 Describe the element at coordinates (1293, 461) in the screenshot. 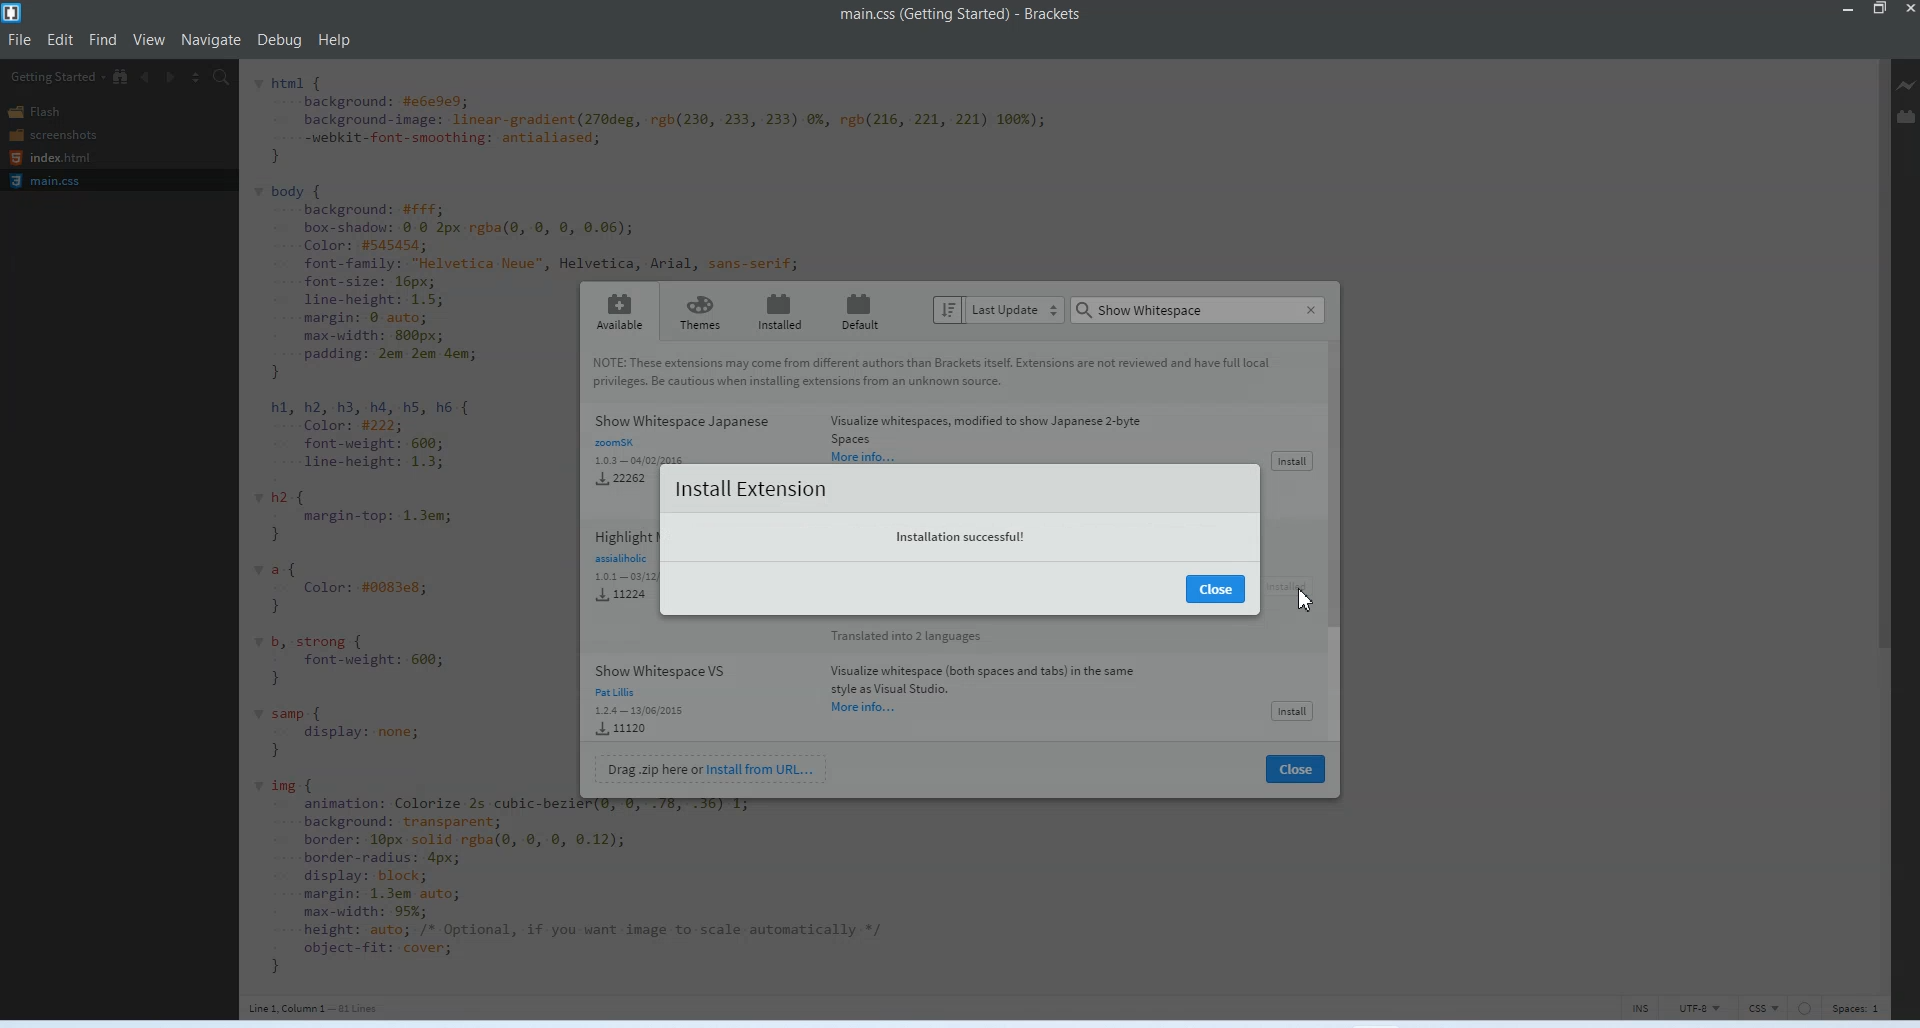

I see `Install` at that location.